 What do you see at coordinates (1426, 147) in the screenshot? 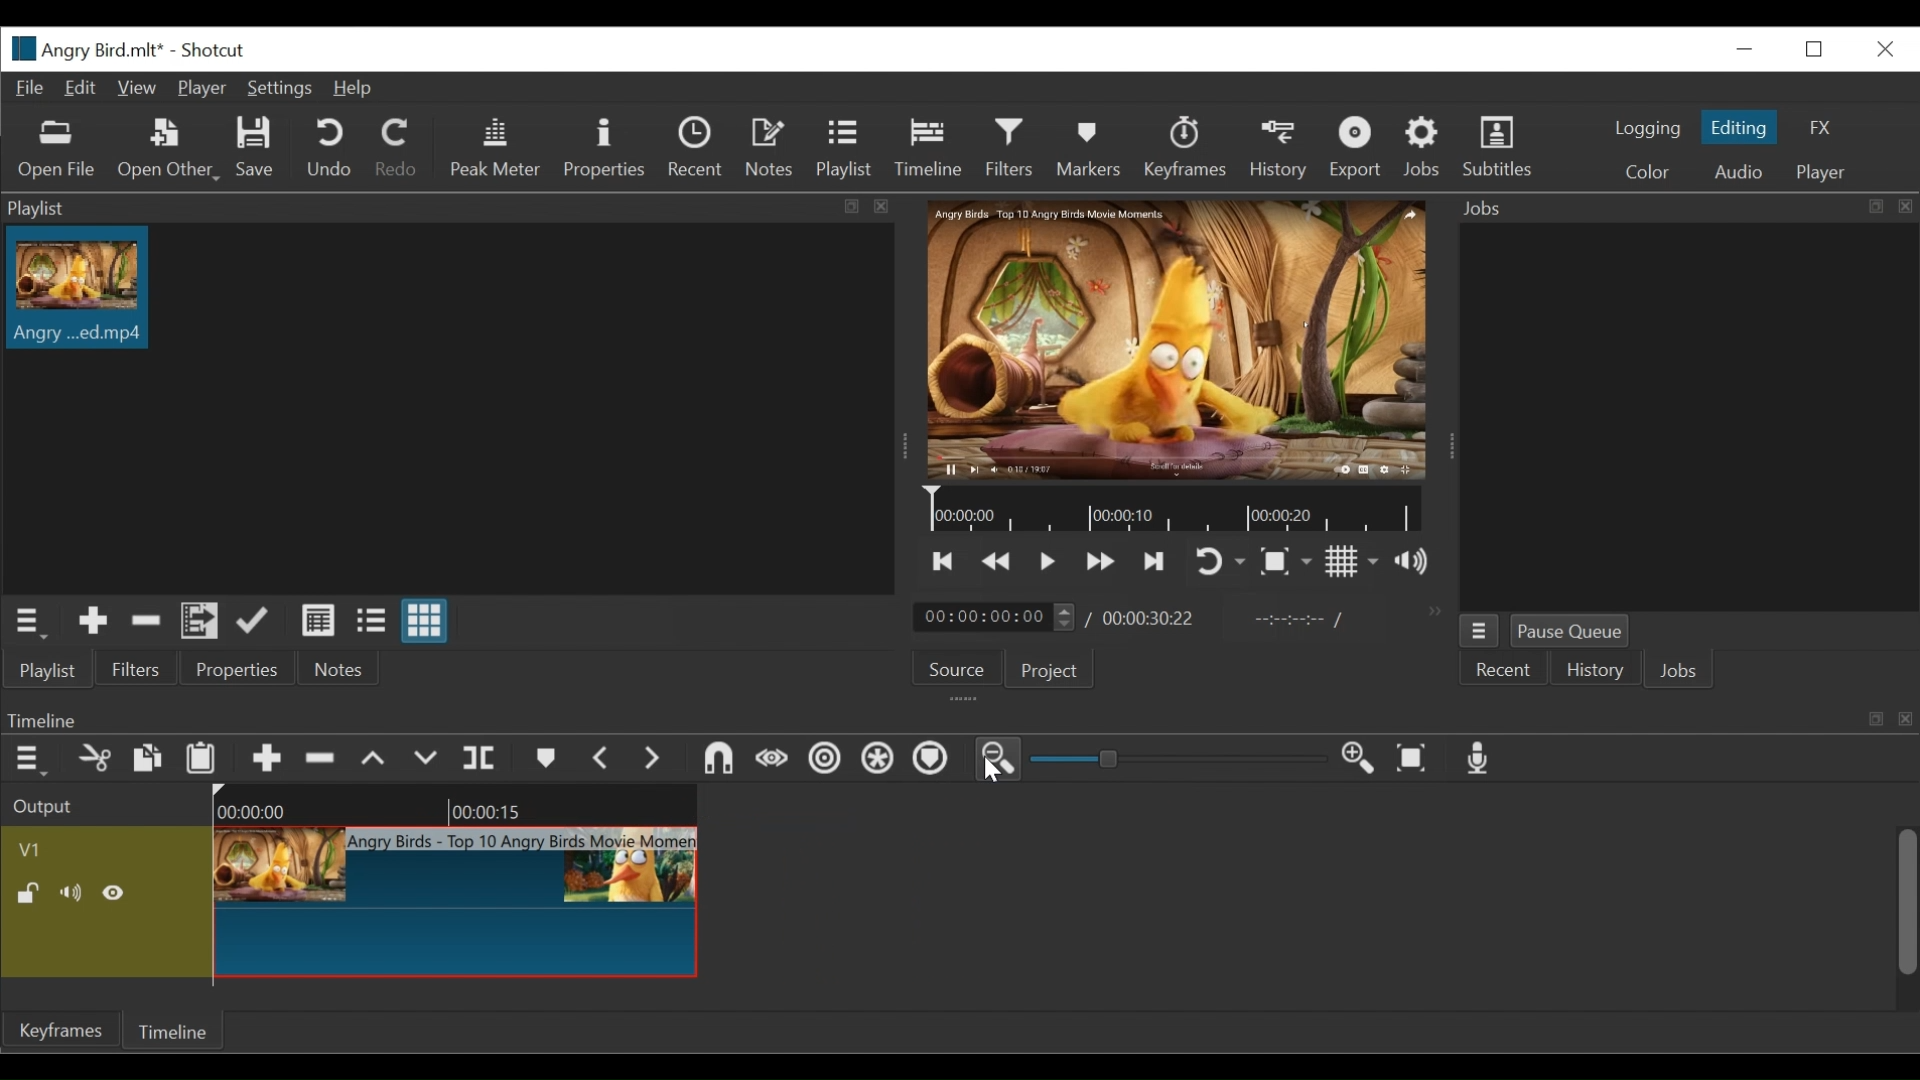
I see `Jobs` at bounding box center [1426, 147].